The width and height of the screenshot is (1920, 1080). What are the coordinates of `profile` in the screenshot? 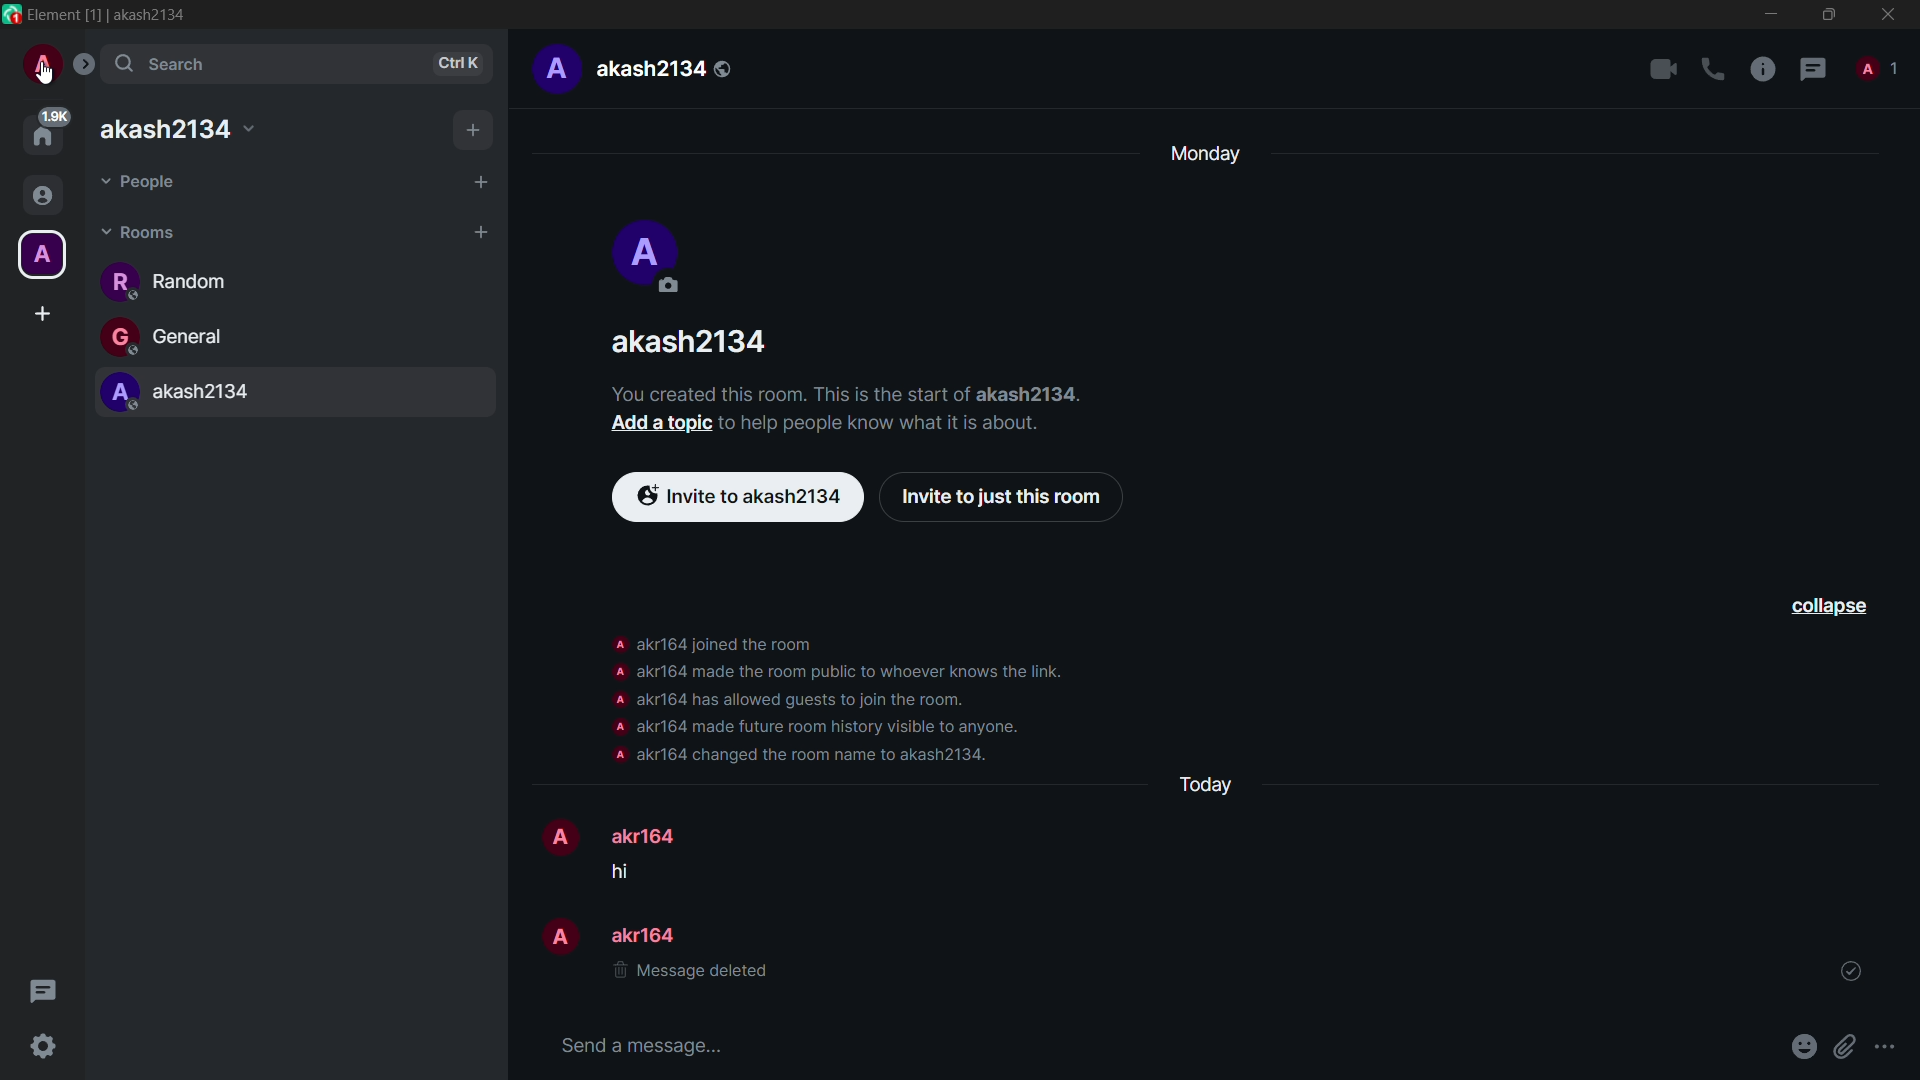 It's located at (42, 67).